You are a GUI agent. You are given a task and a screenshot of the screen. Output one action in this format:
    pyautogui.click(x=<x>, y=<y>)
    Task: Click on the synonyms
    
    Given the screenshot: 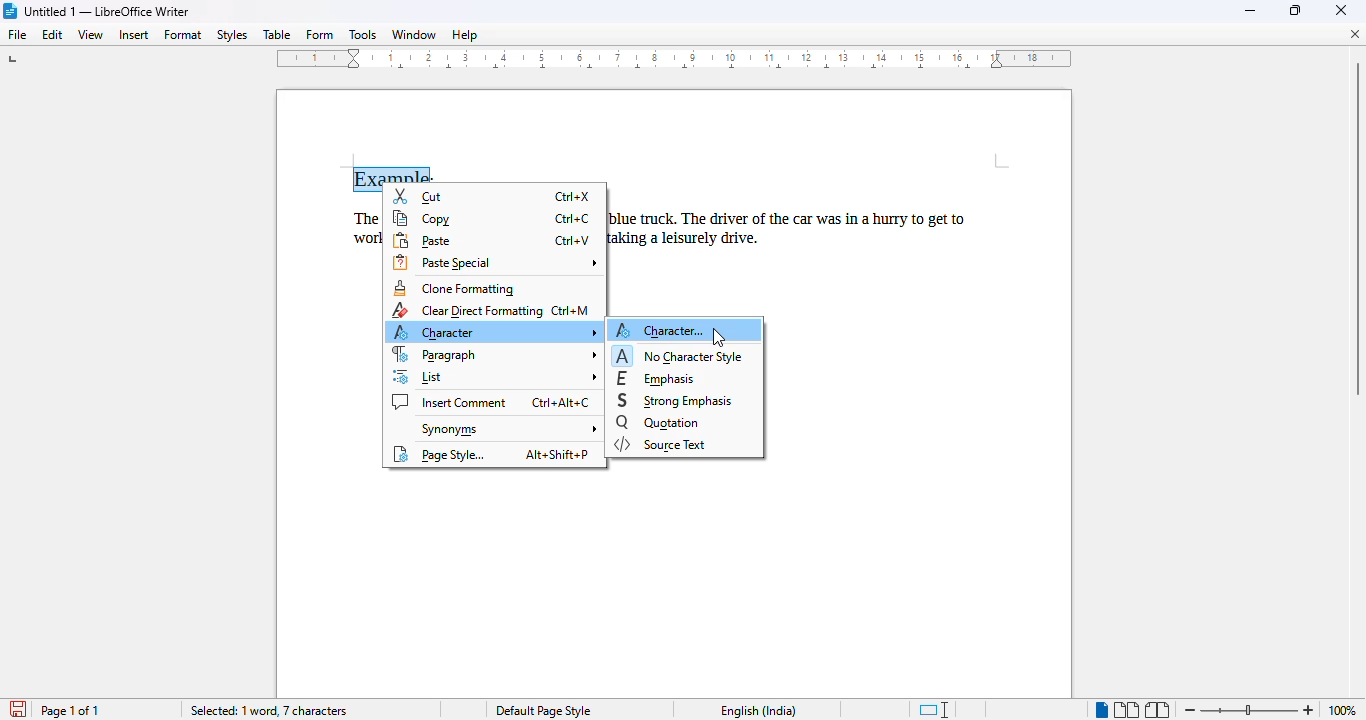 What is the action you would take?
    pyautogui.click(x=506, y=429)
    